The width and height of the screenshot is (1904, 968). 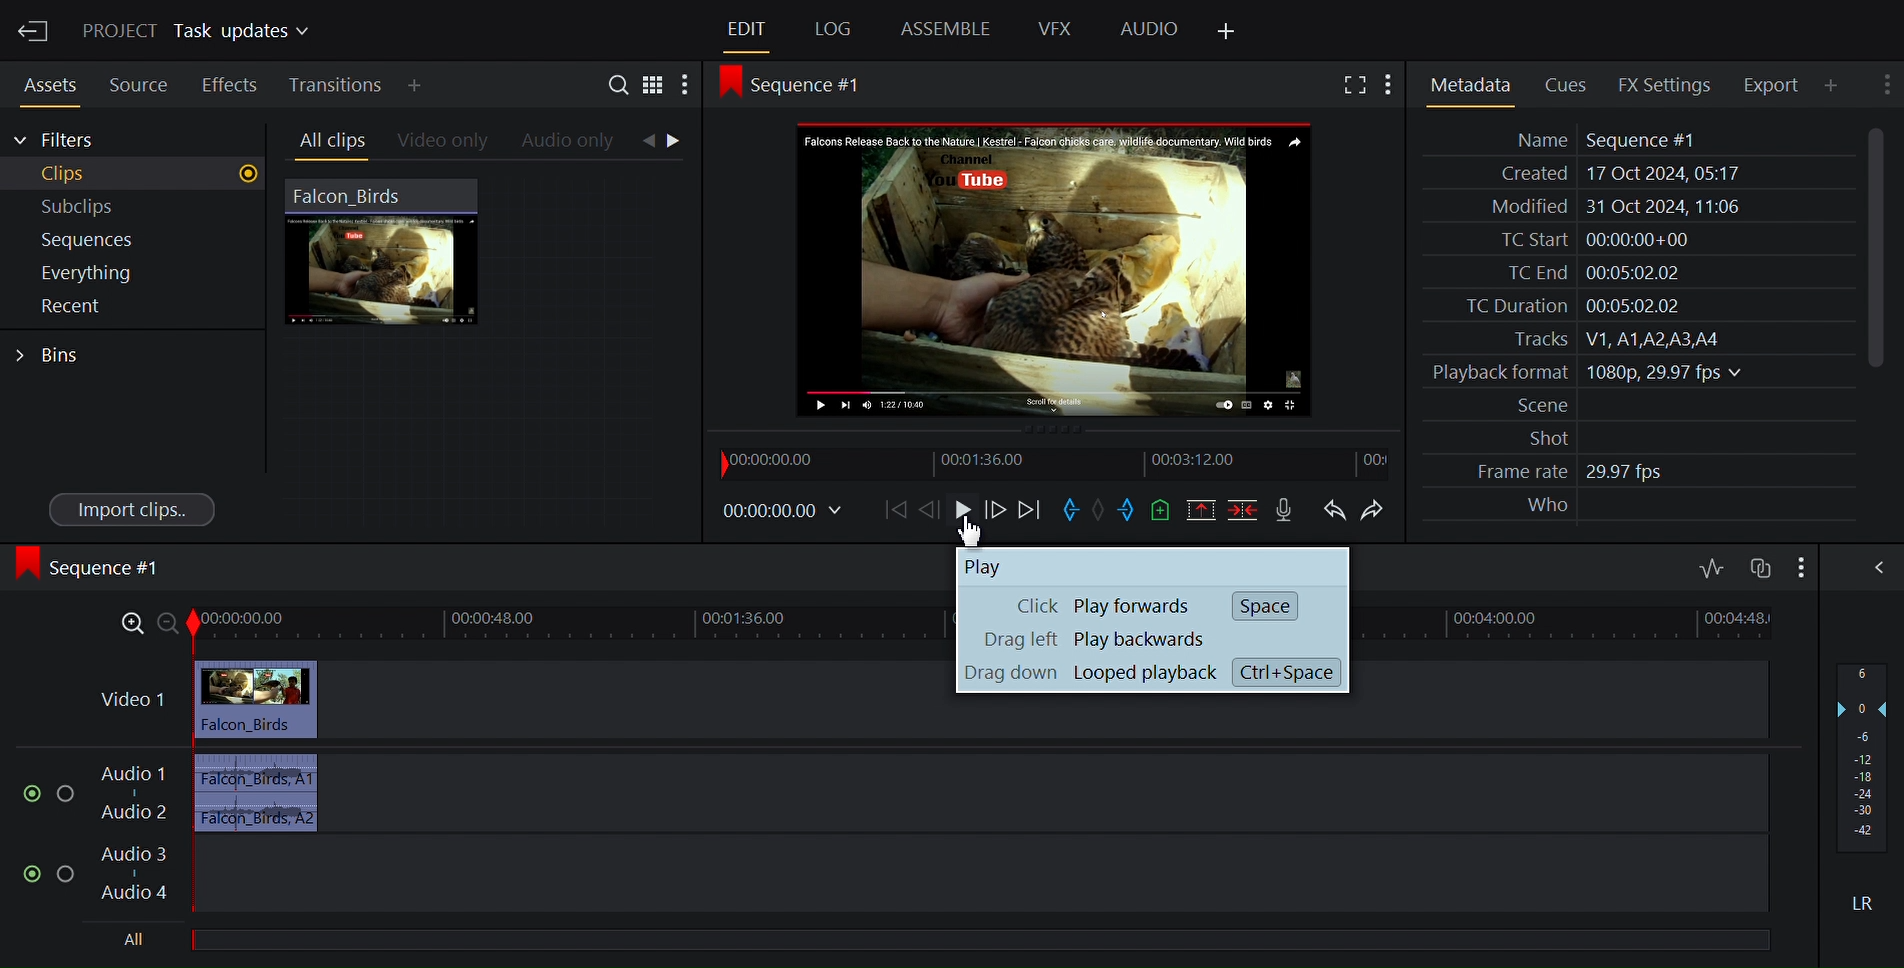 I want to click on Who, so click(x=1544, y=506).